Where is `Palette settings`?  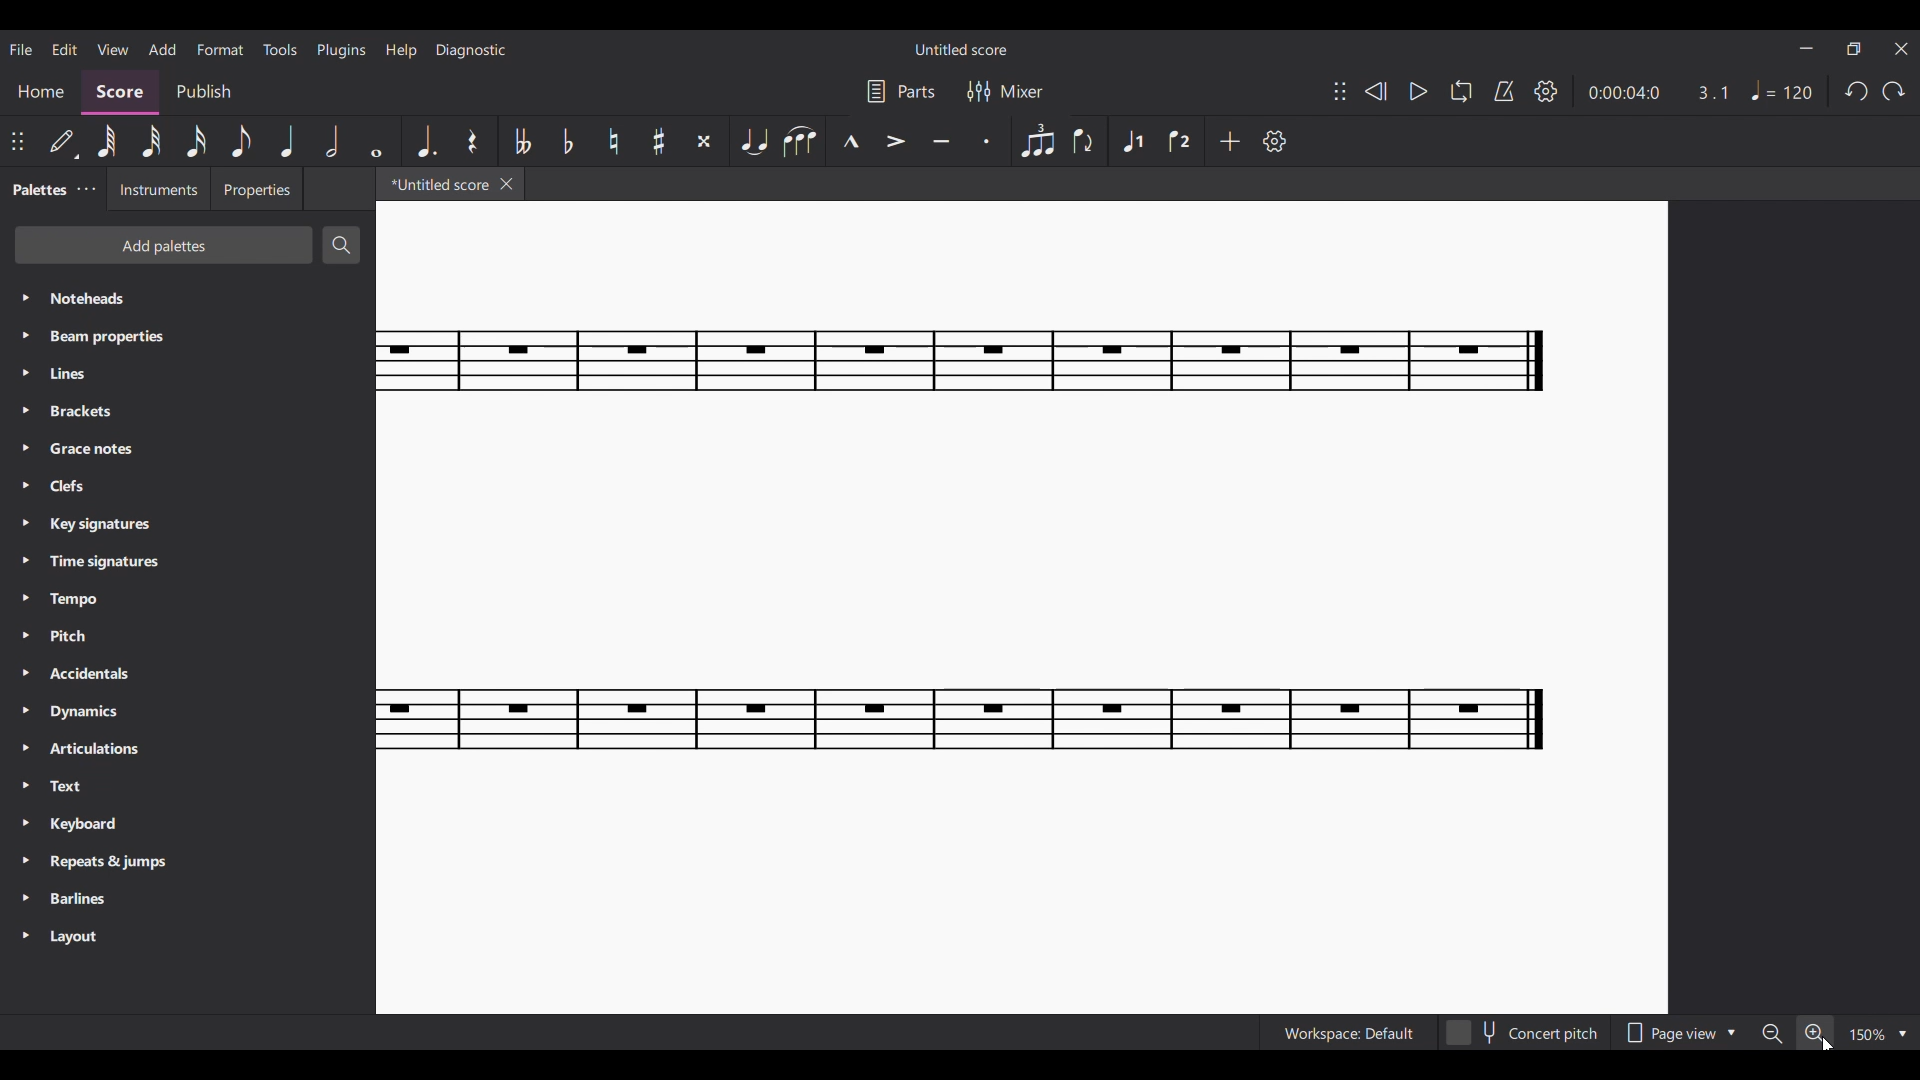 Palette settings is located at coordinates (87, 189).